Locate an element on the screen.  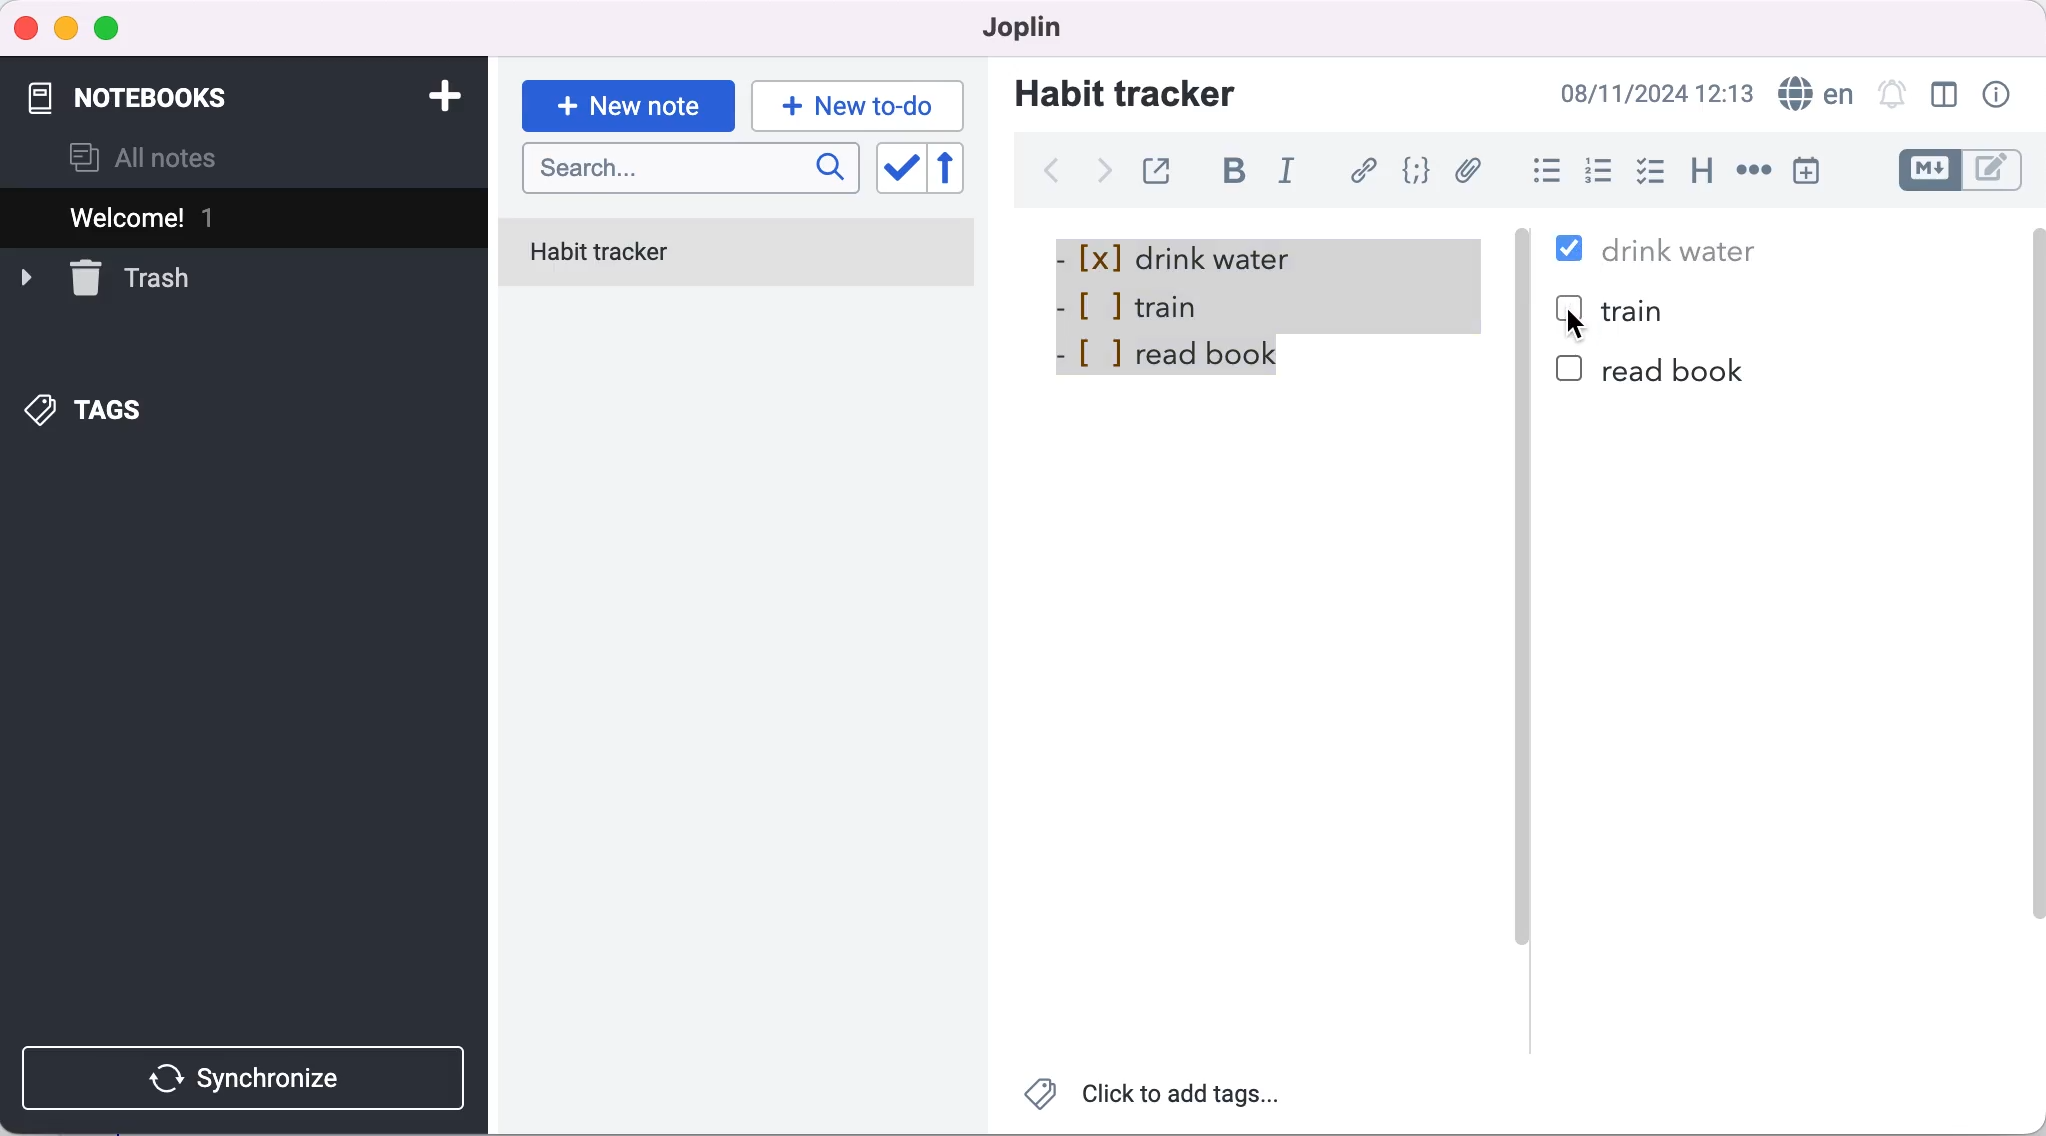
joplin is located at coordinates (1014, 26).